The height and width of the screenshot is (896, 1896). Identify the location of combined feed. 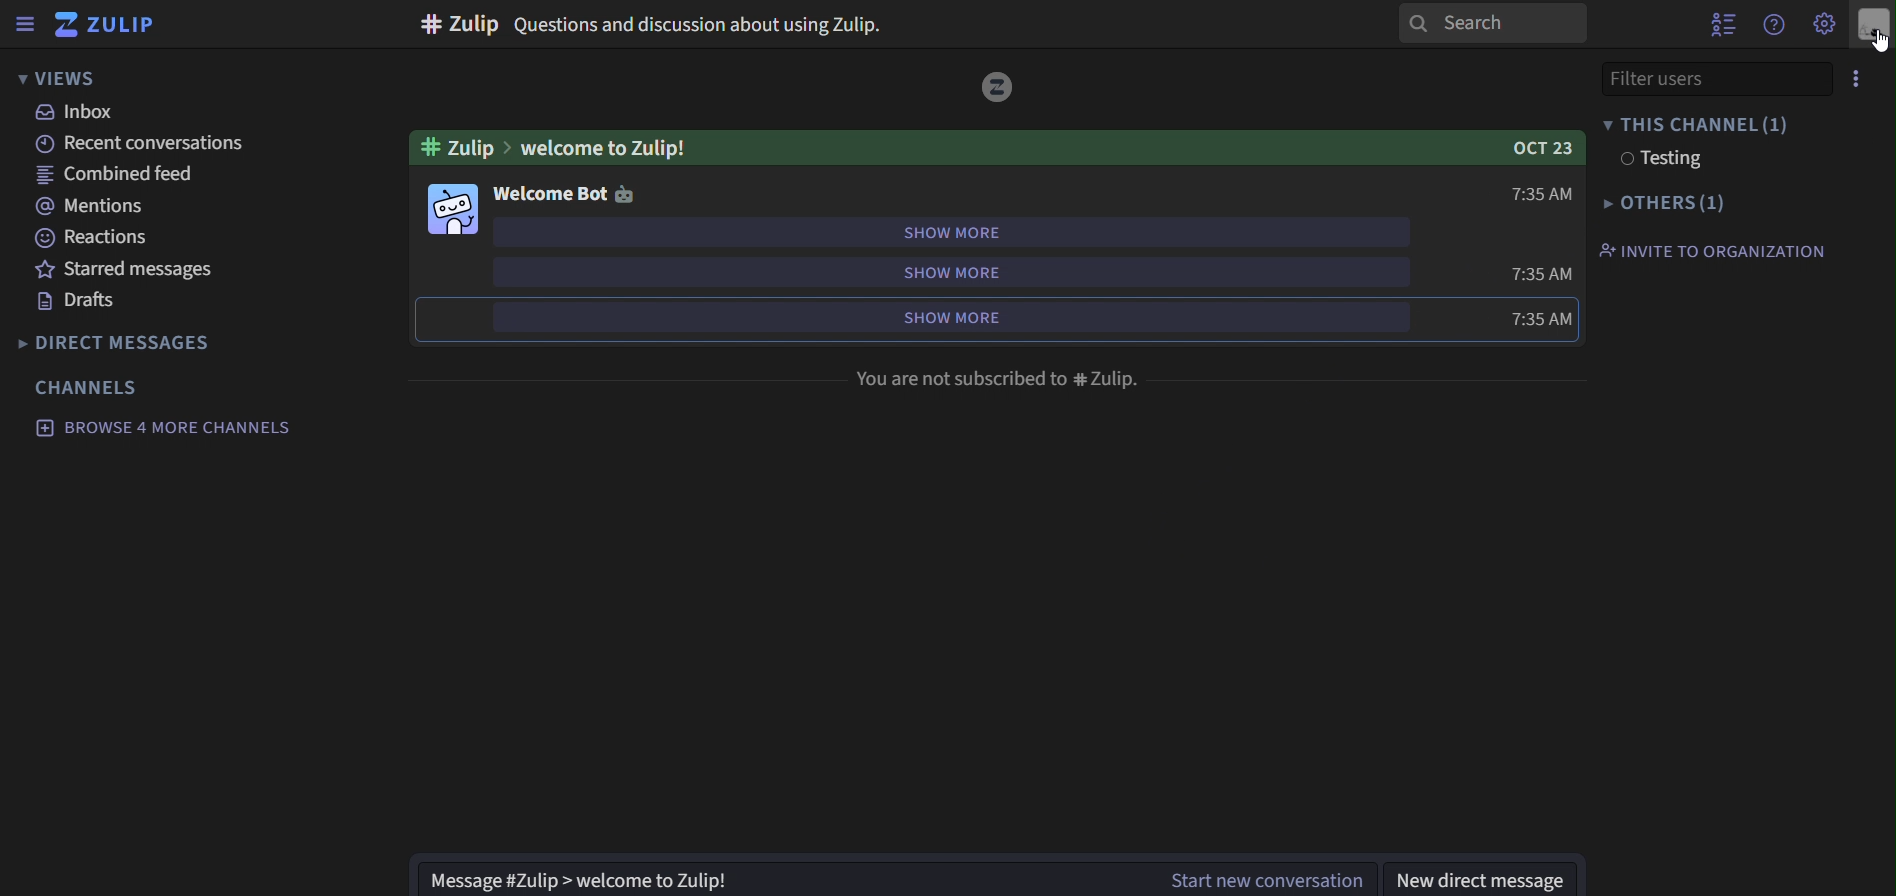
(115, 172).